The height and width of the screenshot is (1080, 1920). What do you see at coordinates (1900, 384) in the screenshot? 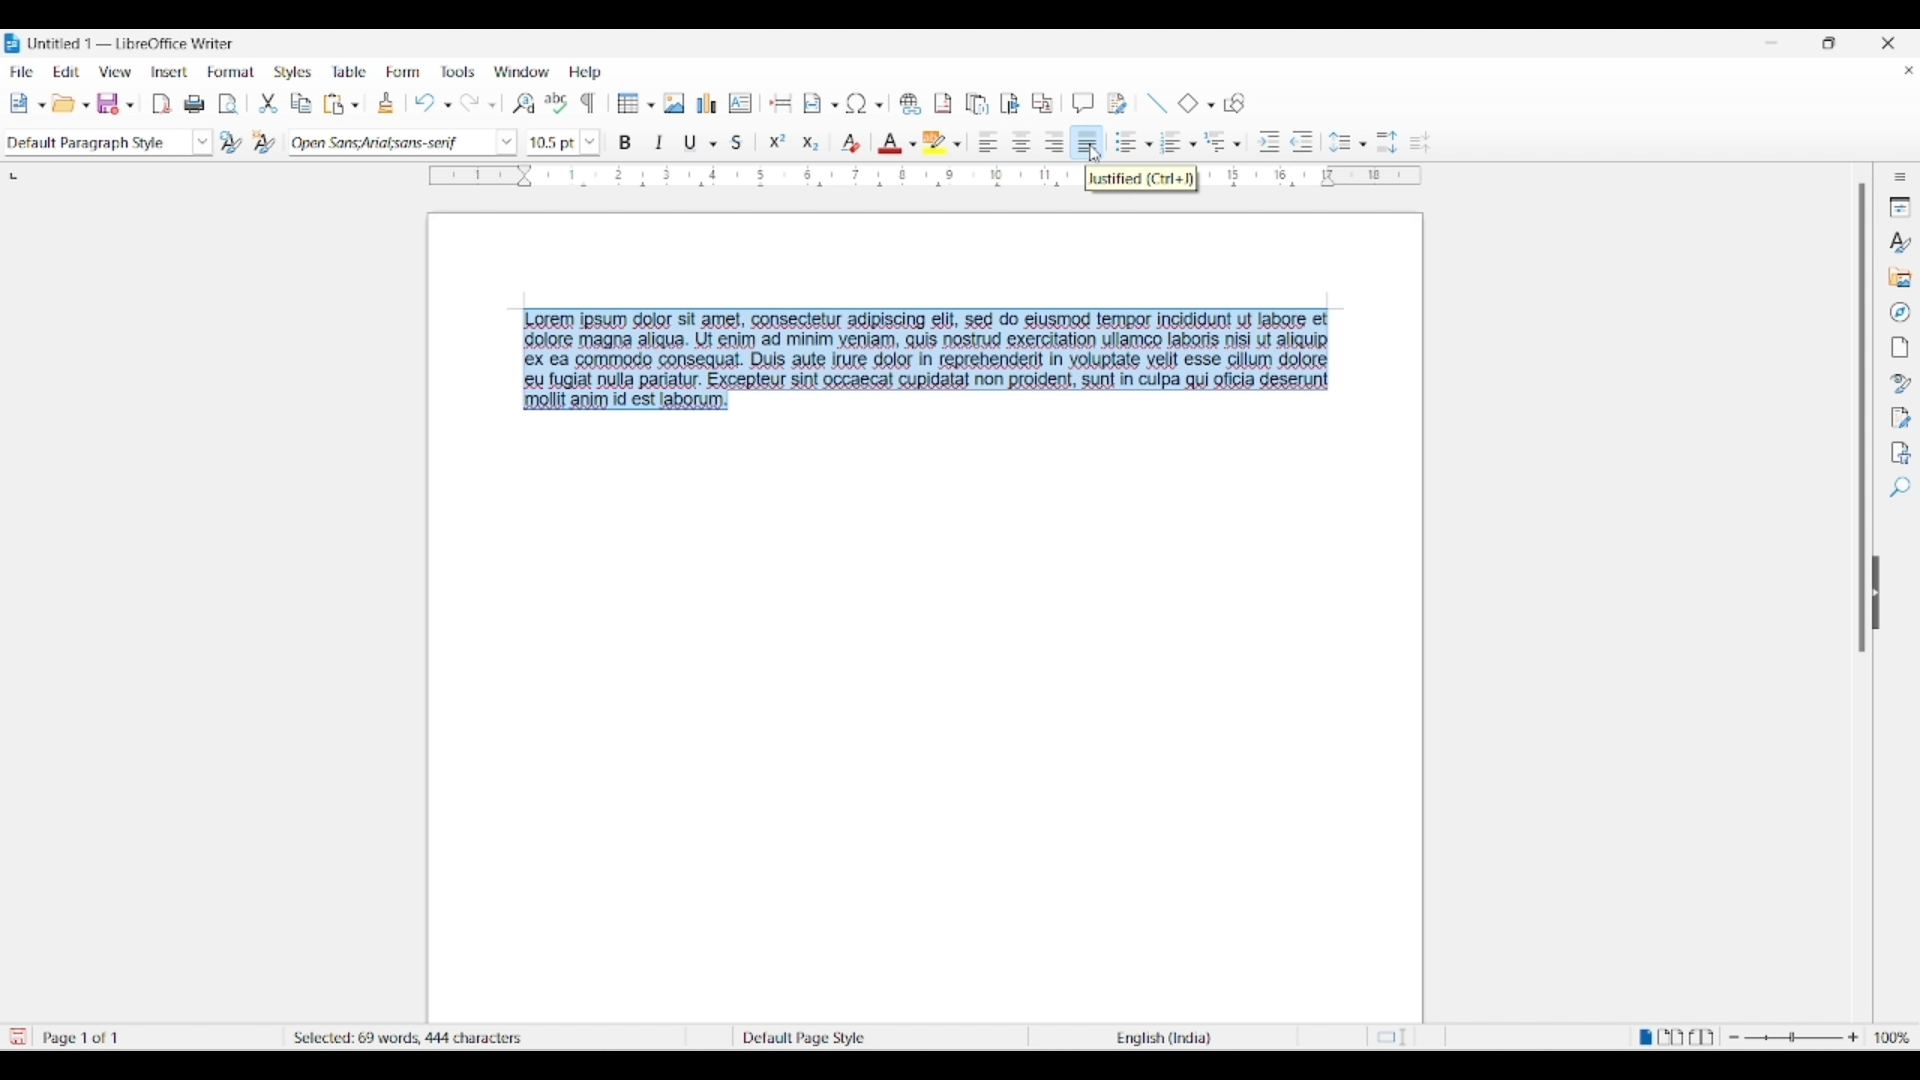
I see `Style inspector` at bounding box center [1900, 384].